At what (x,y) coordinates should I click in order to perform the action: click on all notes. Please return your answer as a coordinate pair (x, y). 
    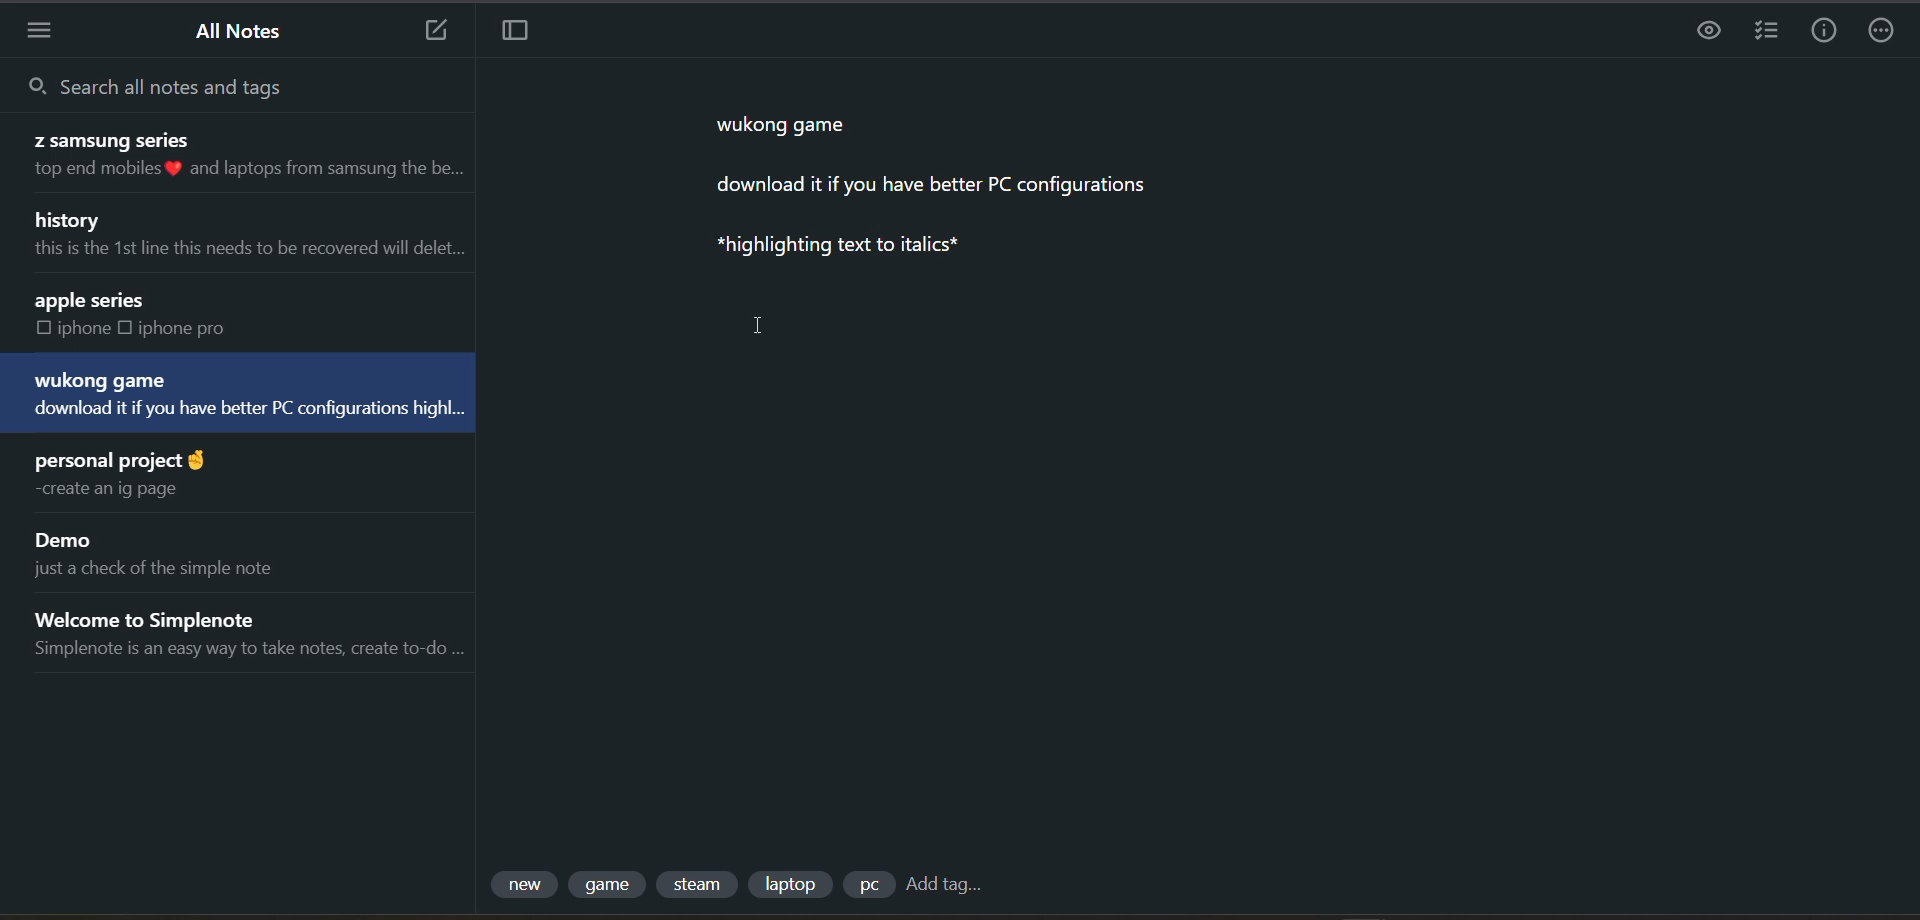
    Looking at the image, I should click on (249, 30).